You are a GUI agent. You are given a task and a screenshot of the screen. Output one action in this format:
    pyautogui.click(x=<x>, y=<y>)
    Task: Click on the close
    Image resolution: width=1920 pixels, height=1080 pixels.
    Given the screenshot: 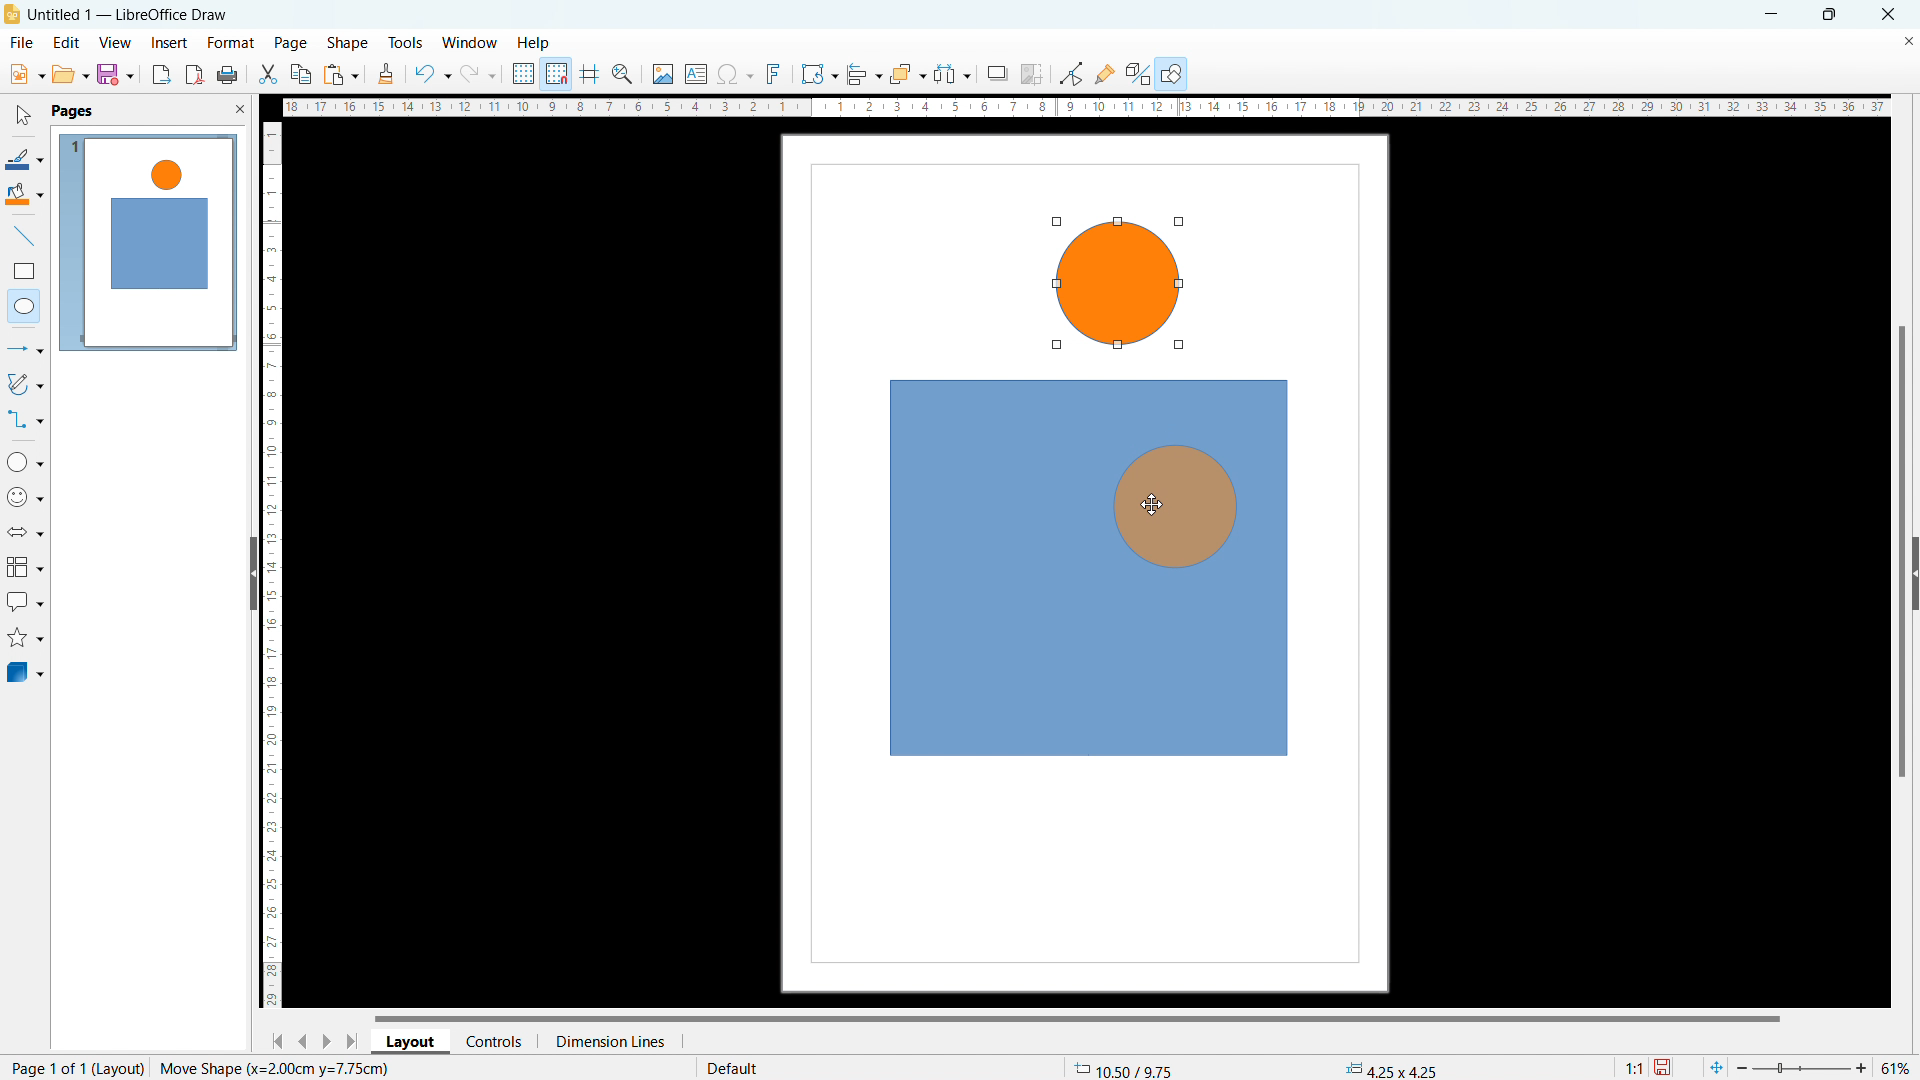 What is the action you would take?
    pyautogui.click(x=1890, y=13)
    